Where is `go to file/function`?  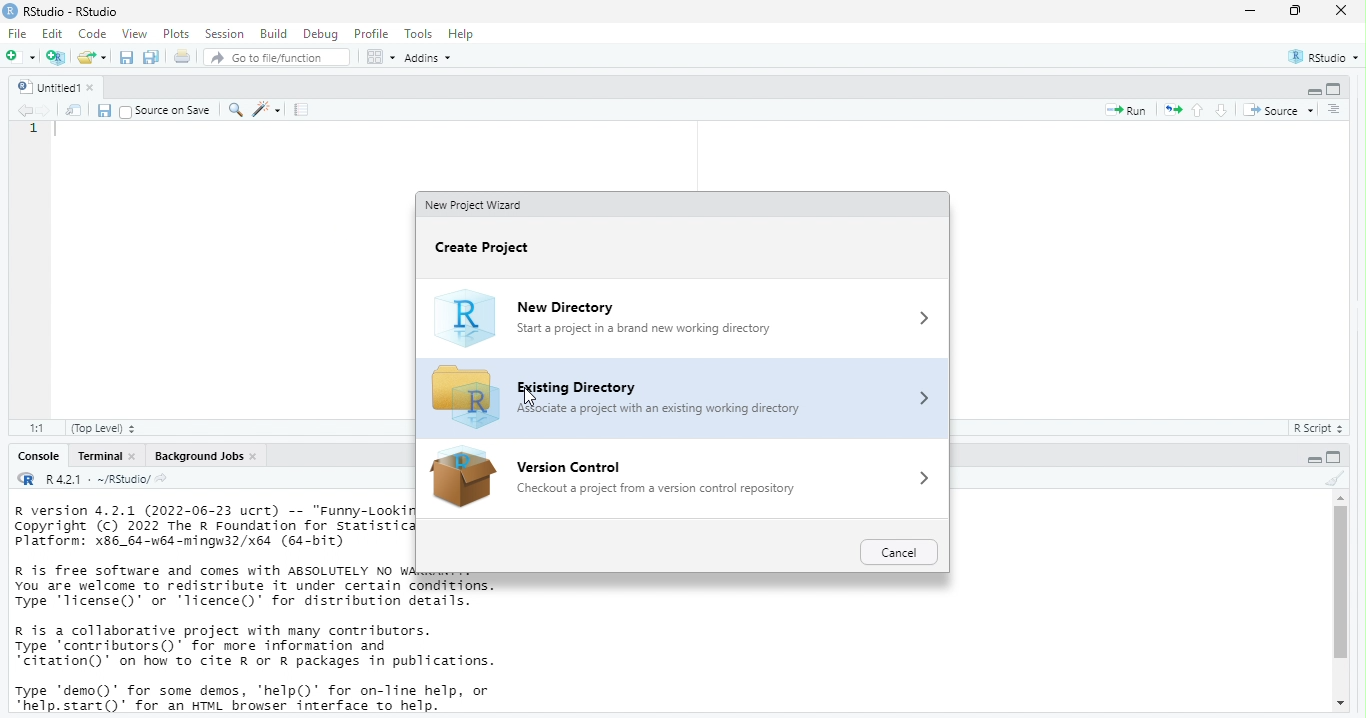
go to file/function is located at coordinates (274, 57).